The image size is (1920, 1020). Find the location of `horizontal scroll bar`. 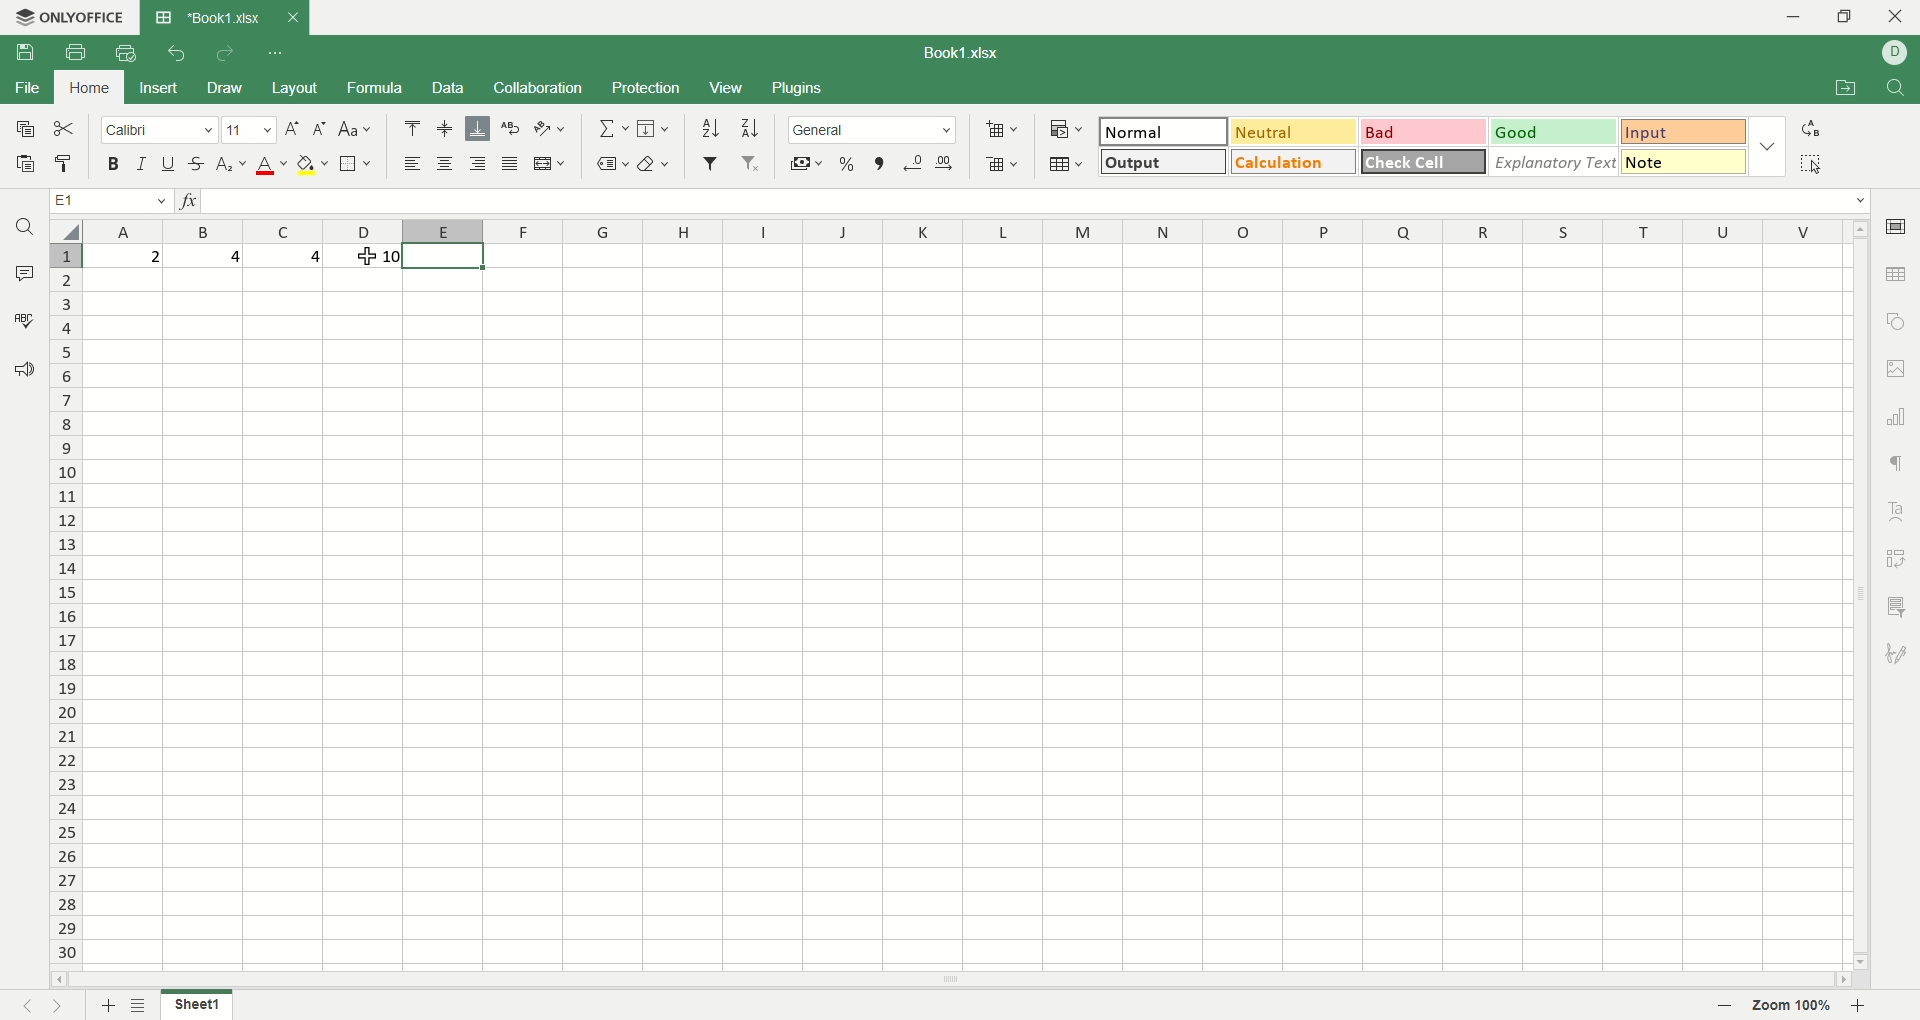

horizontal scroll bar is located at coordinates (952, 981).